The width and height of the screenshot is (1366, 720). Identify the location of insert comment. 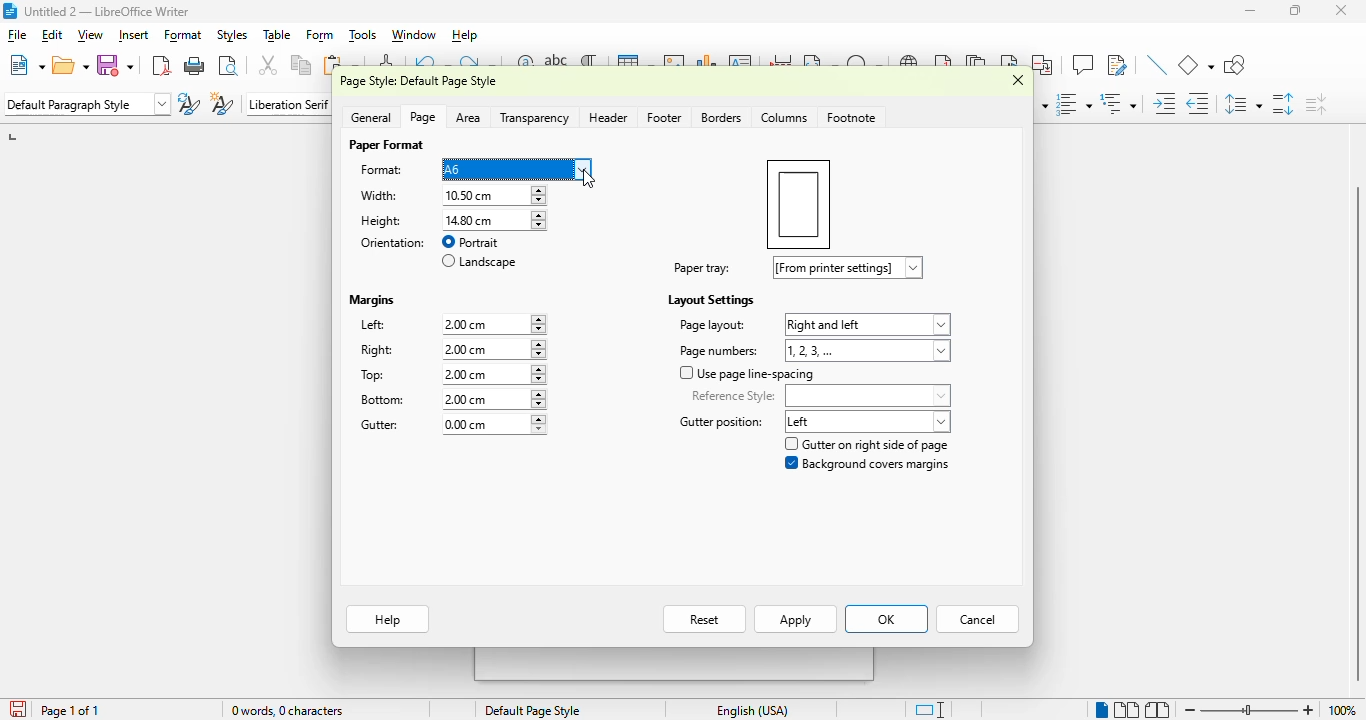
(1083, 64).